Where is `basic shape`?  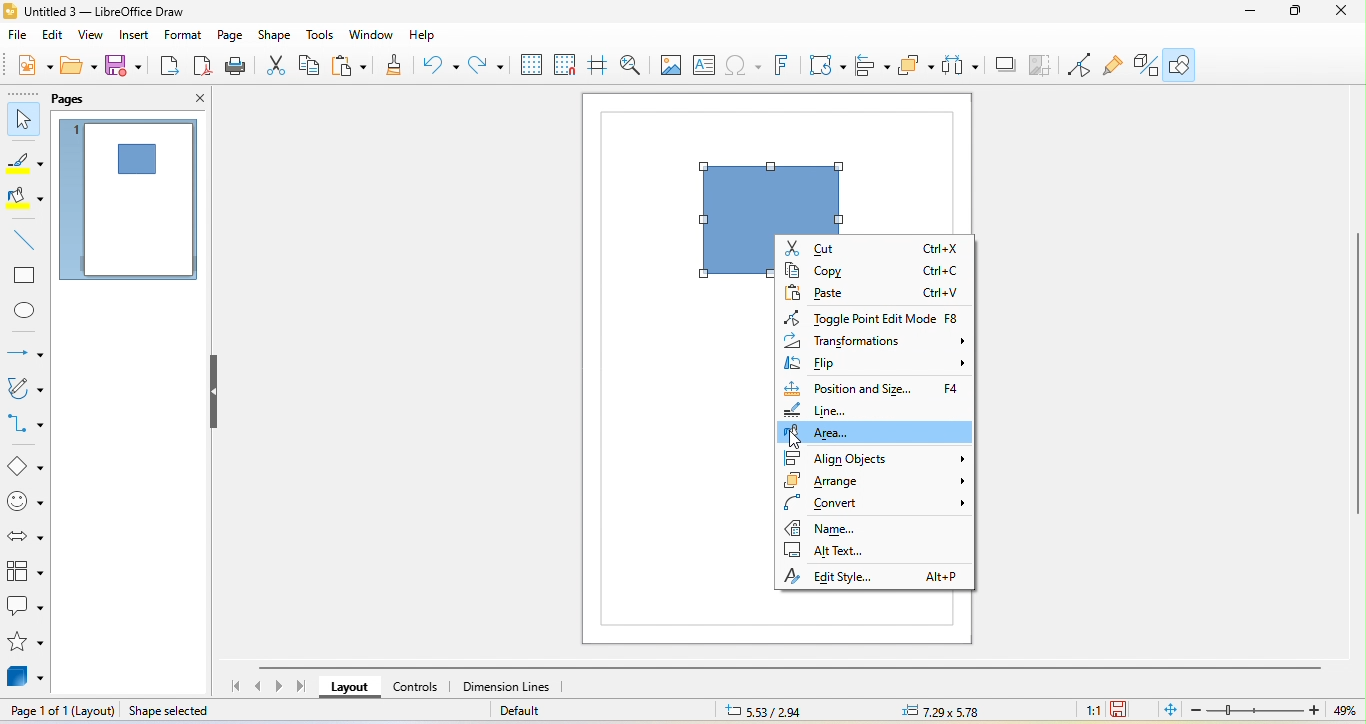 basic shape is located at coordinates (24, 462).